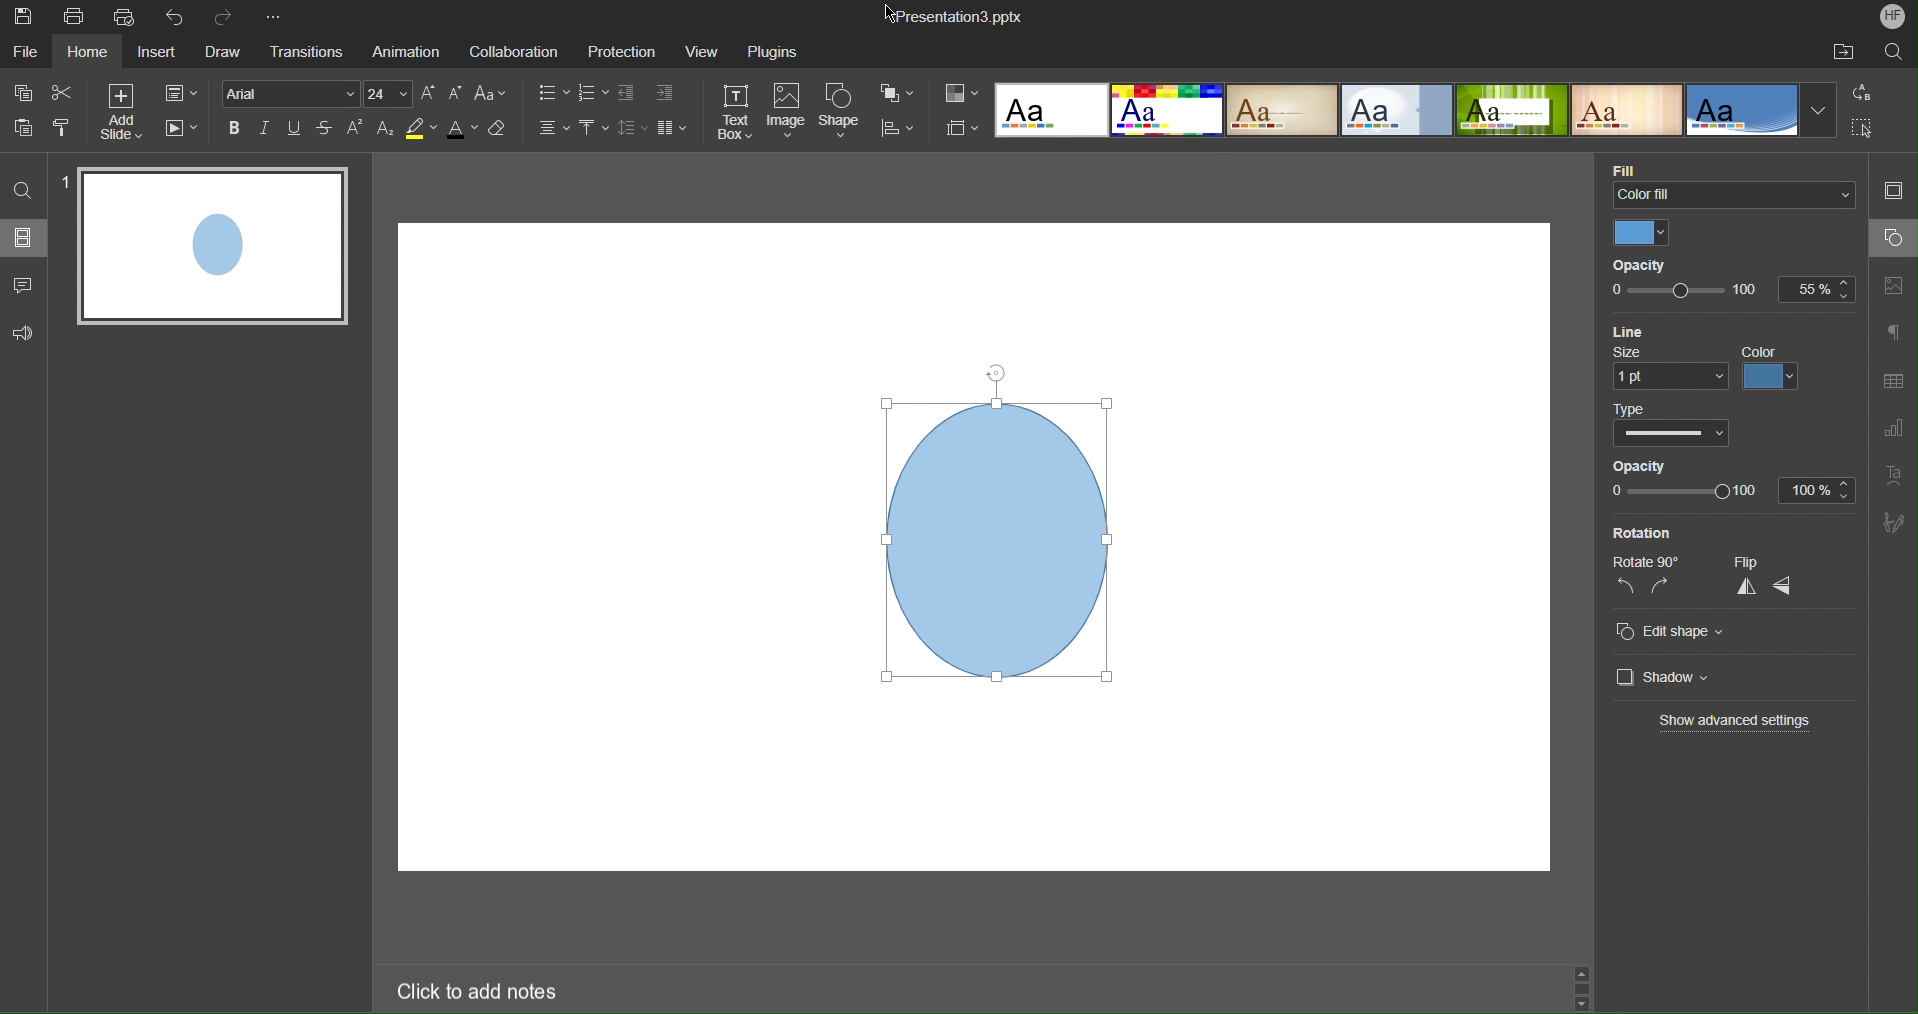 Image resolution: width=1918 pixels, height=1014 pixels. What do you see at coordinates (734, 111) in the screenshot?
I see `Text Box` at bounding box center [734, 111].